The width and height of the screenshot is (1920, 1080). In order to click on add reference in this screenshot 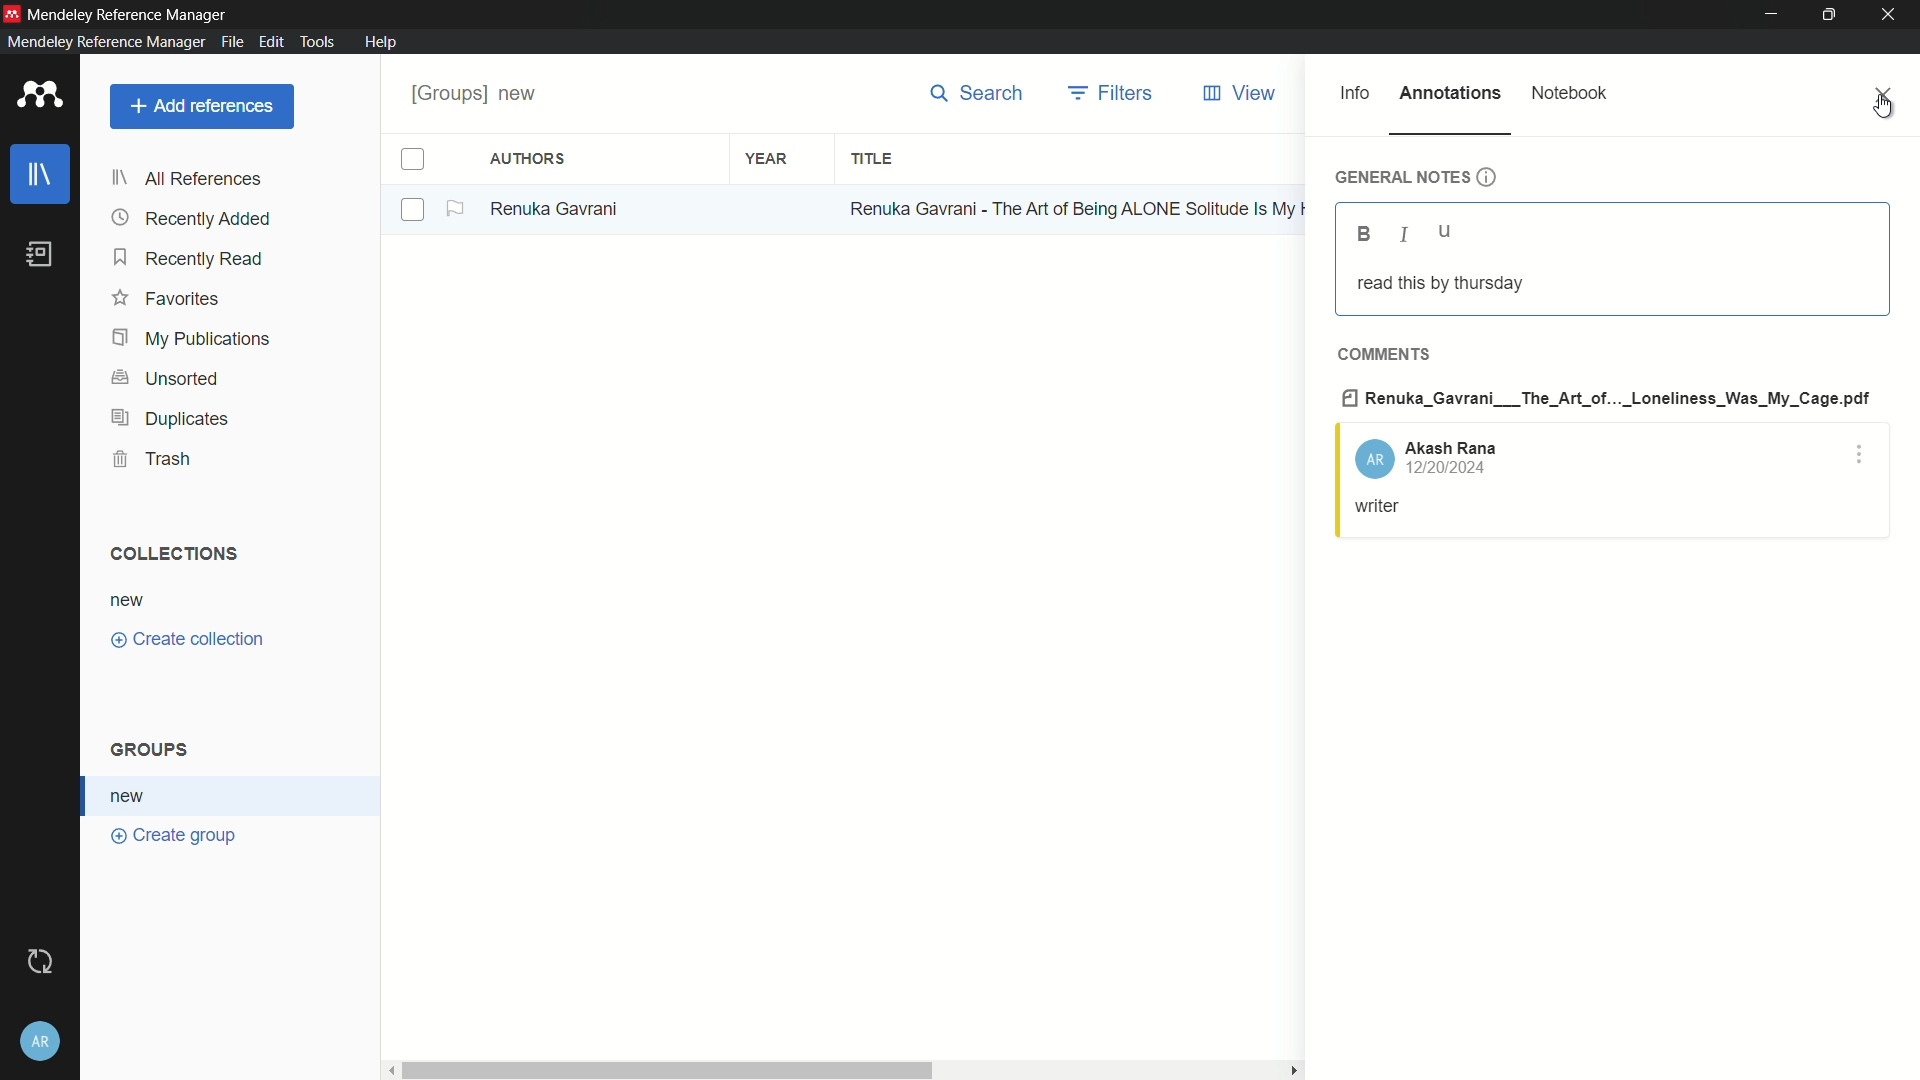, I will do `click(203, 106)`.